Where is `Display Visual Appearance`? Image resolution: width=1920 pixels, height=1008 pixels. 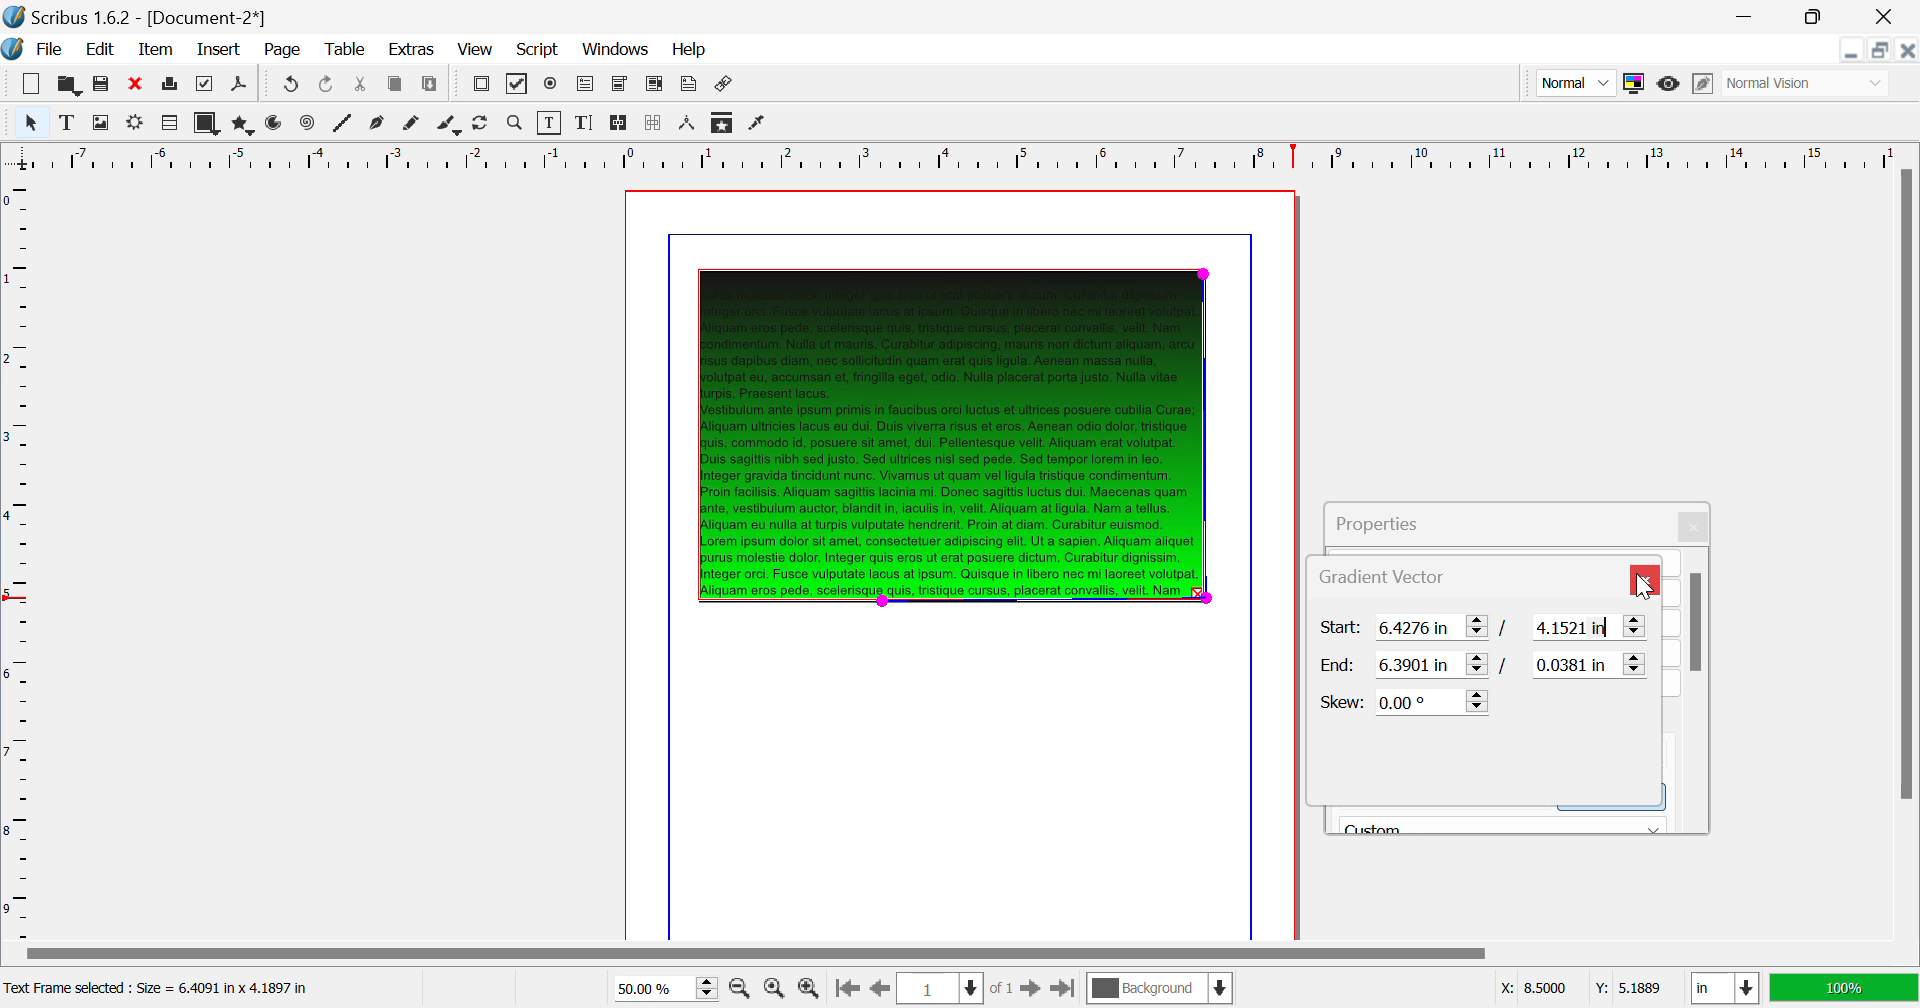 Display Visual Appearance is located at coordinates (1808, 83).